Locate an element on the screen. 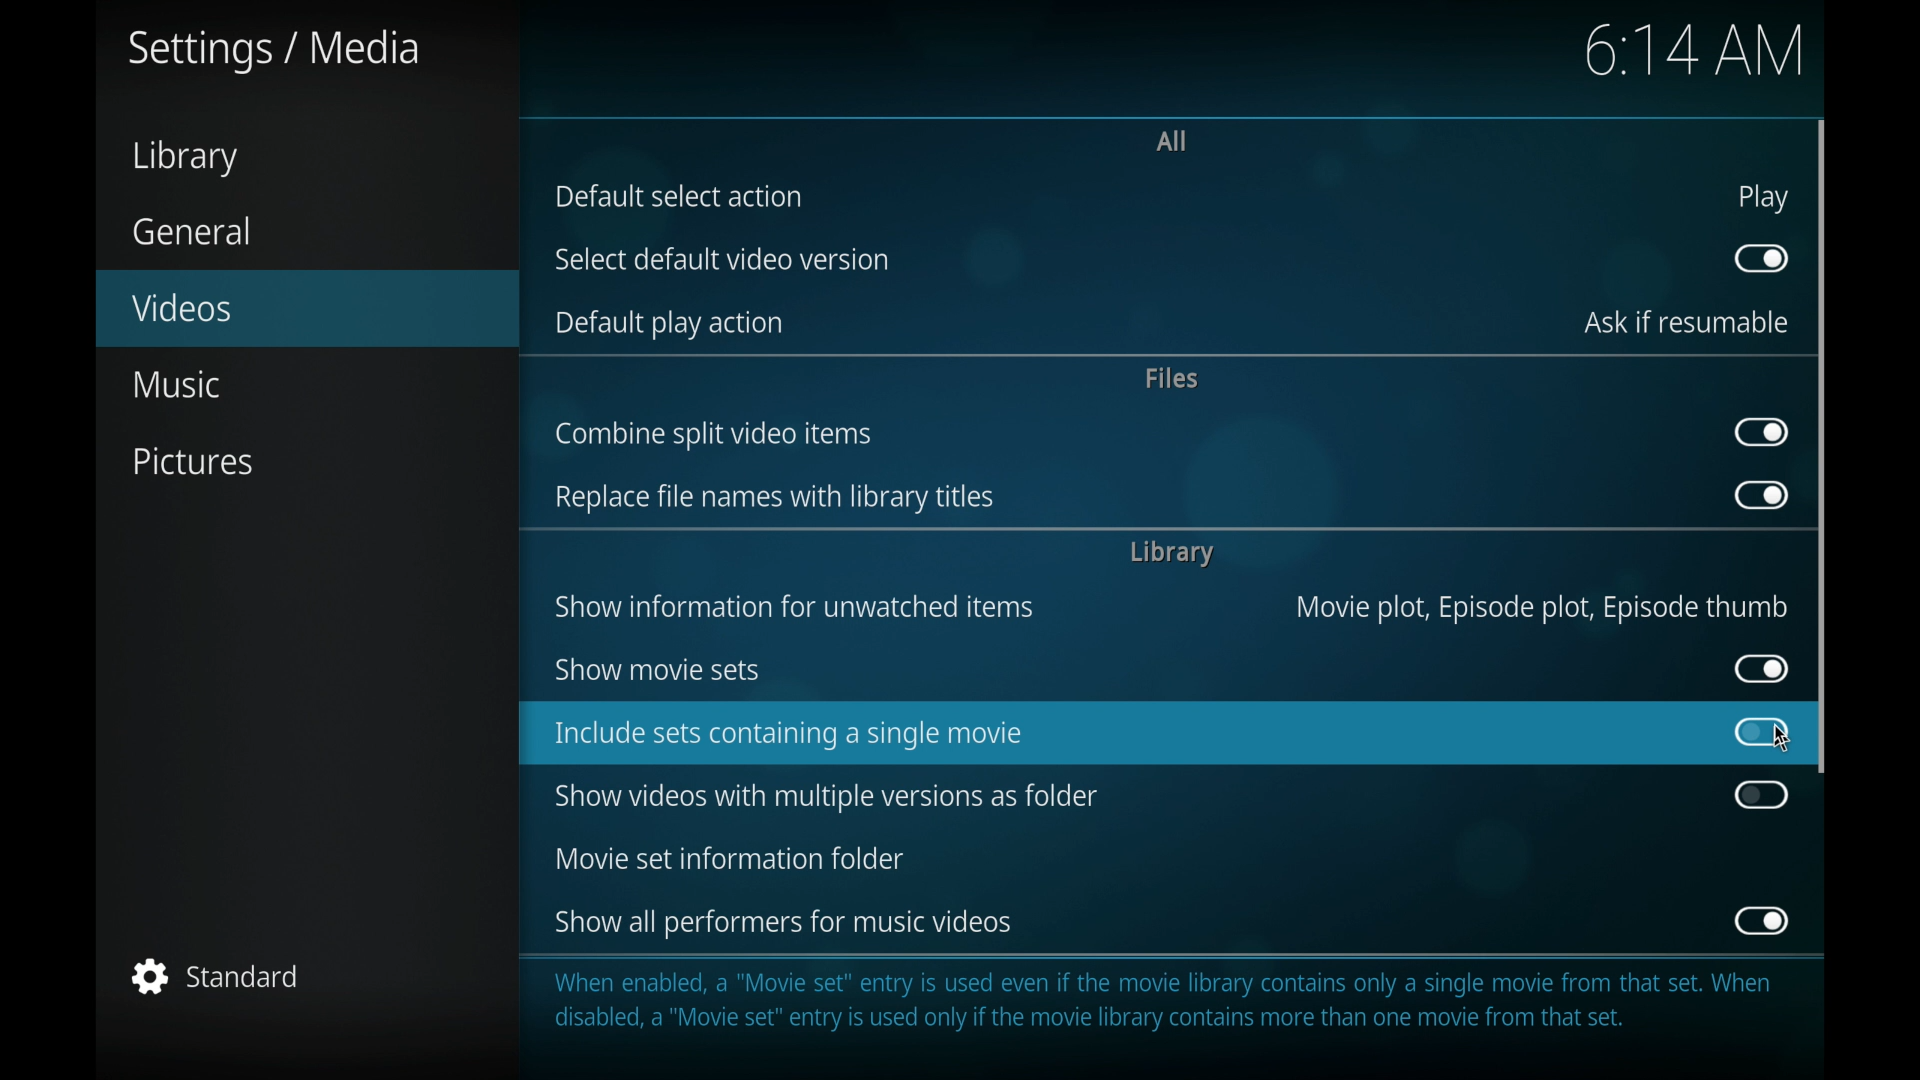 This screenshot has height=1080, width=1920. include sets is located at coordinates (784, 735).